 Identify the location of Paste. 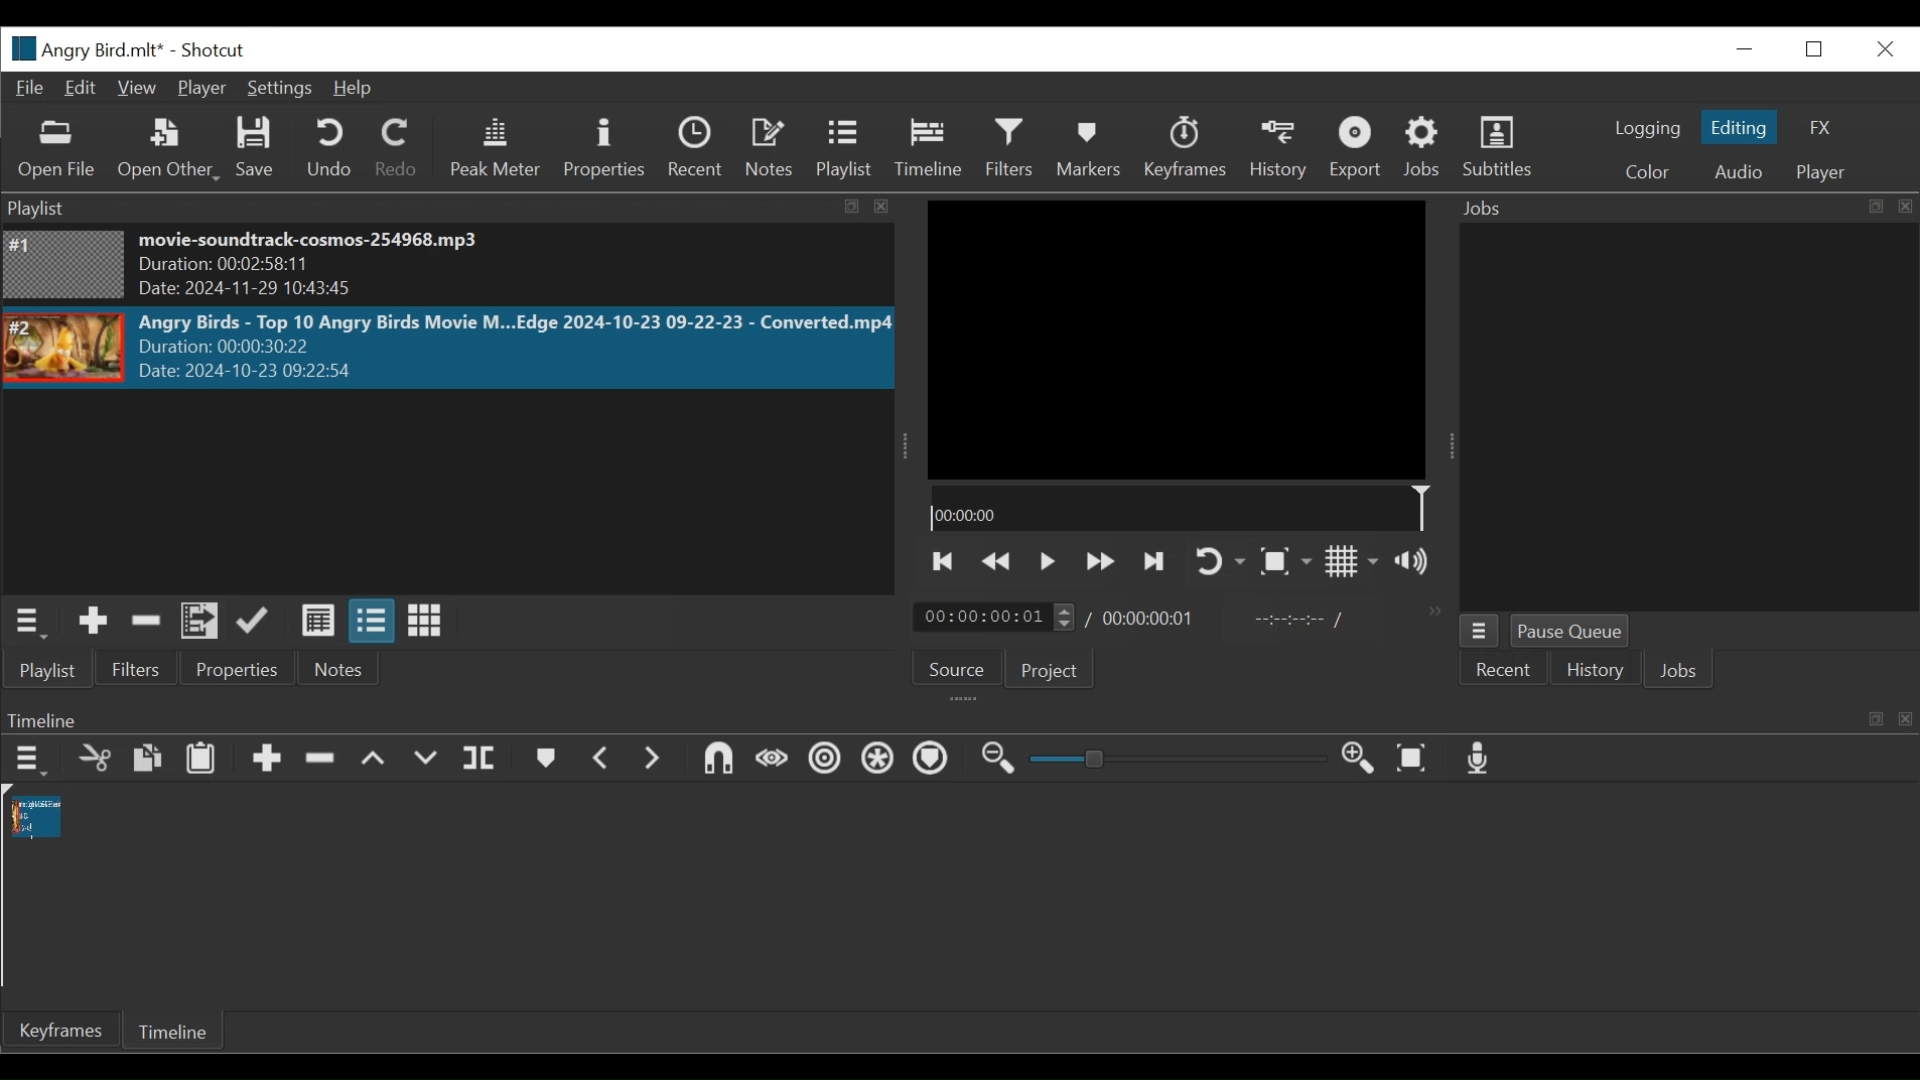
(202, 758).